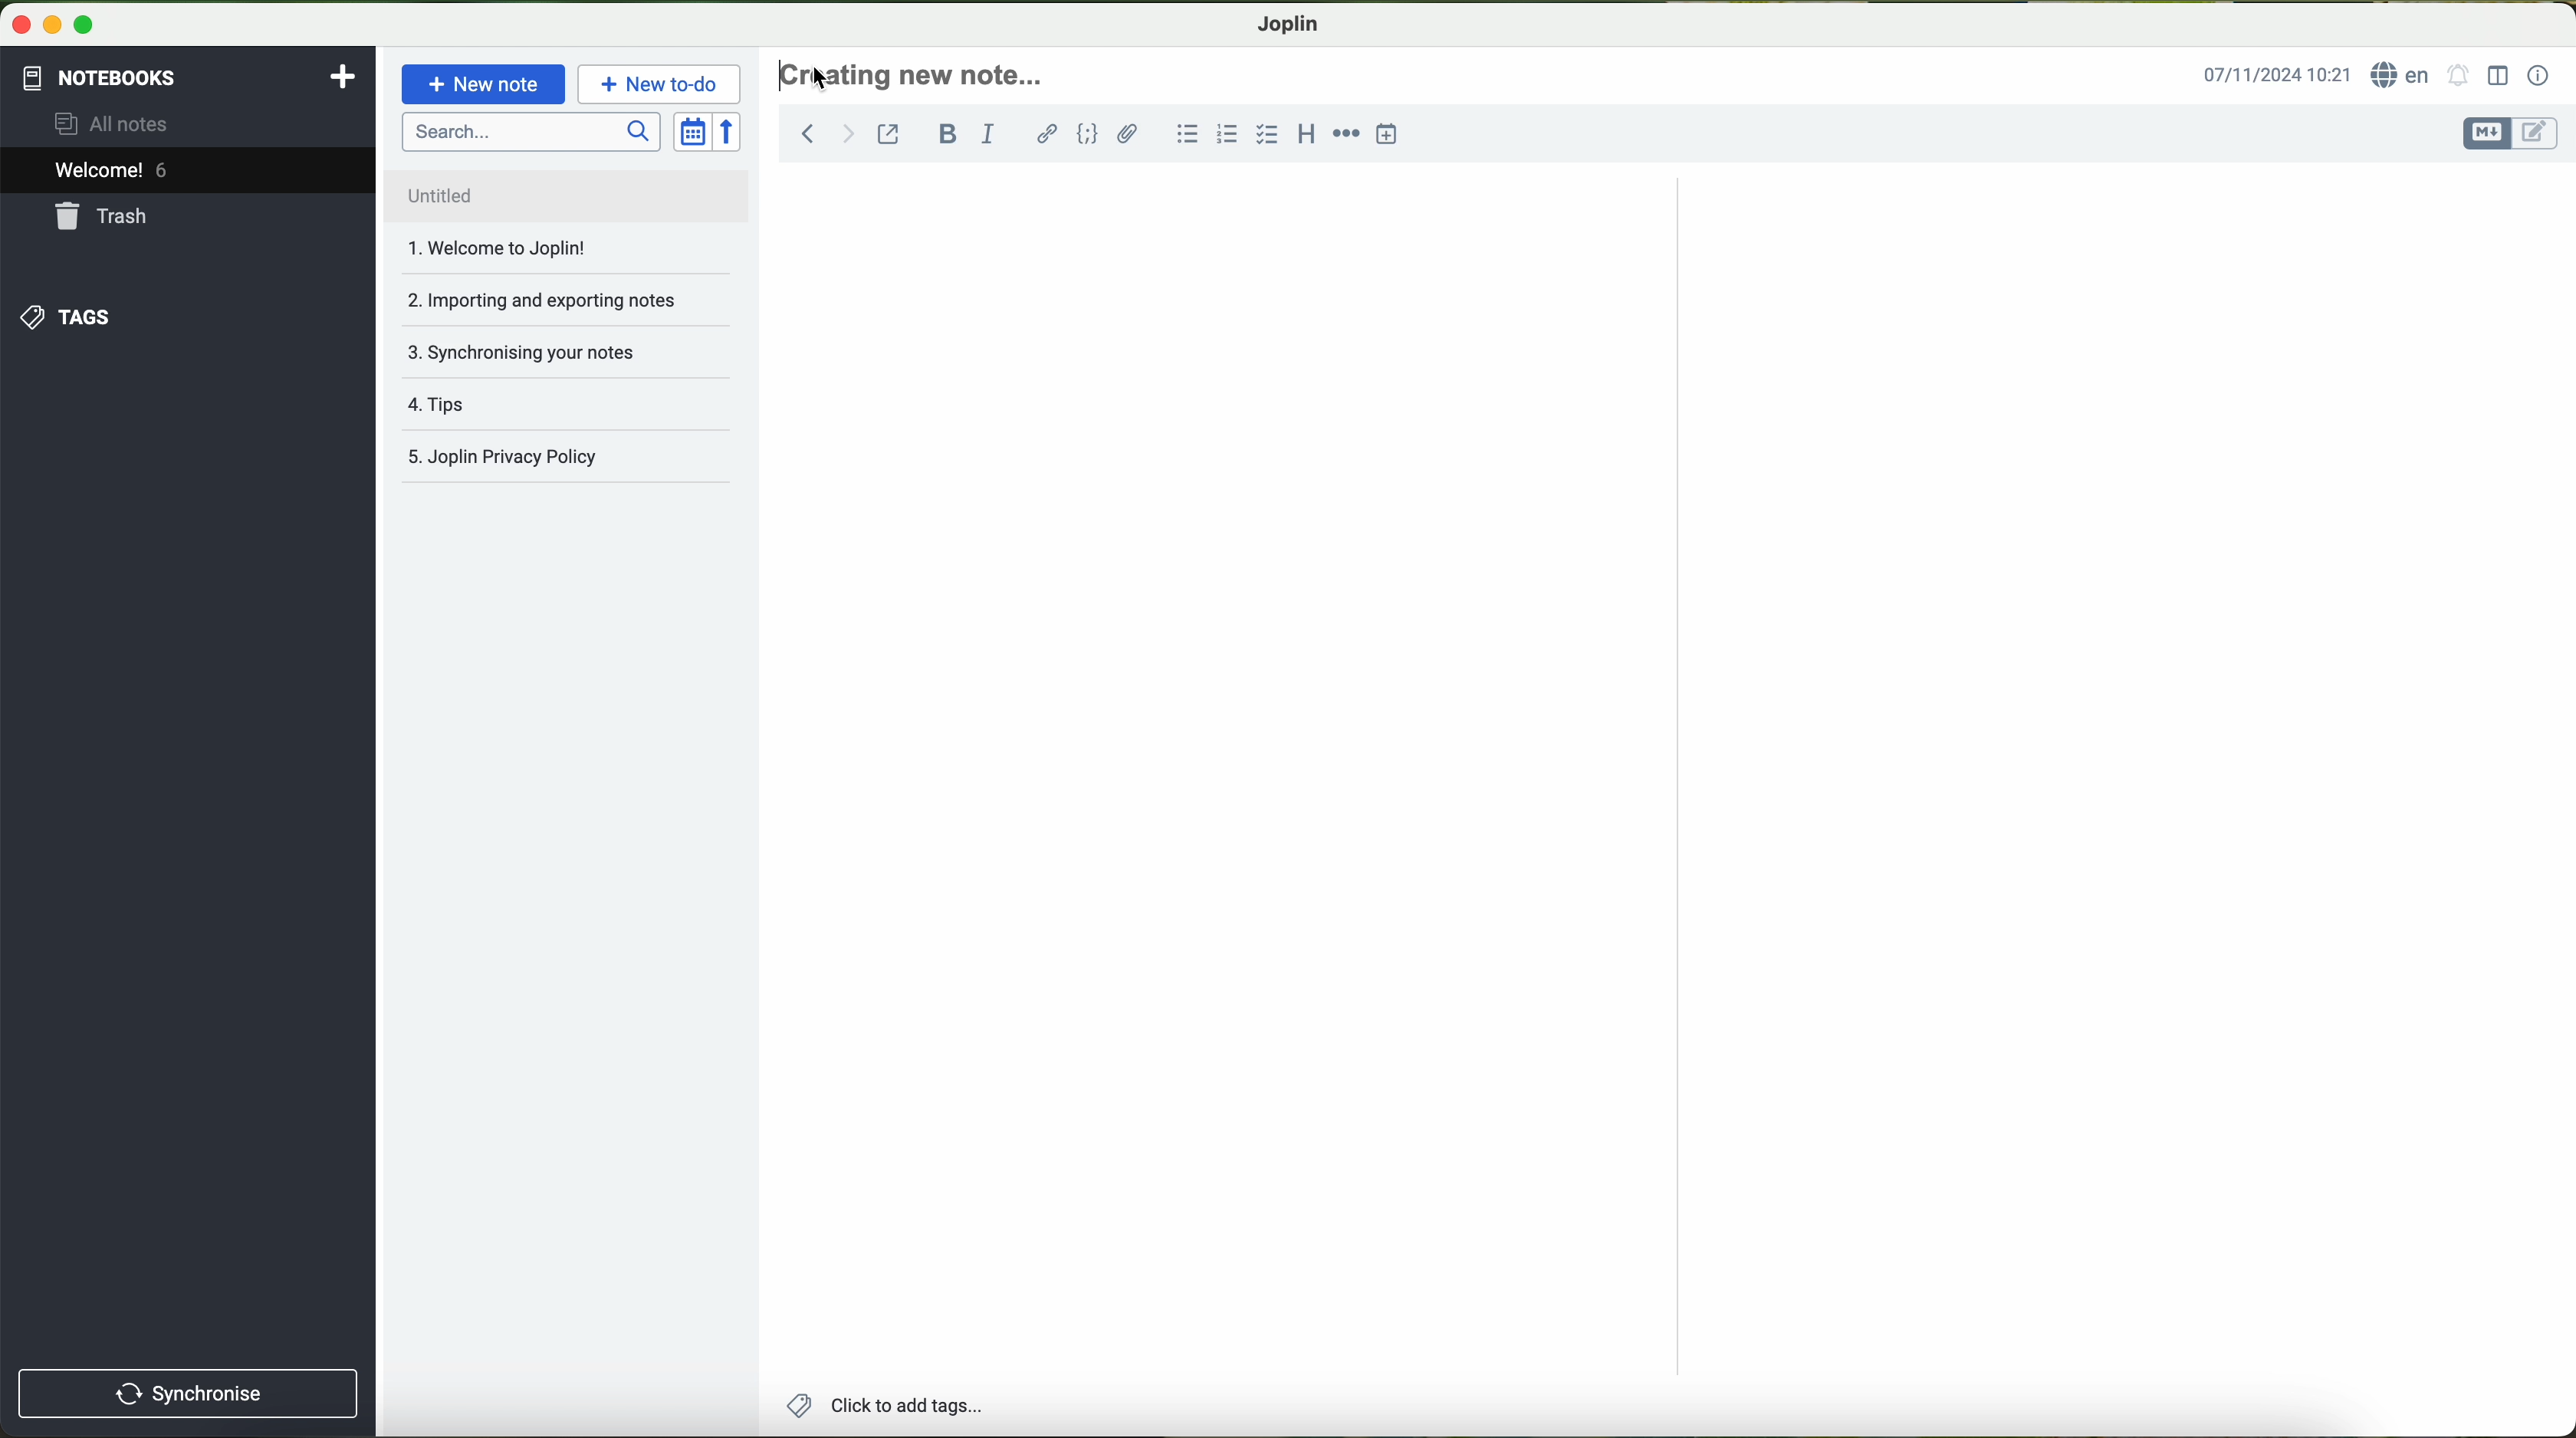 This screenshot has height=1438, width=2576. Describe the element at coordinates (564, 307) in the screenshot. I see `importing and exporting notes` at that location.